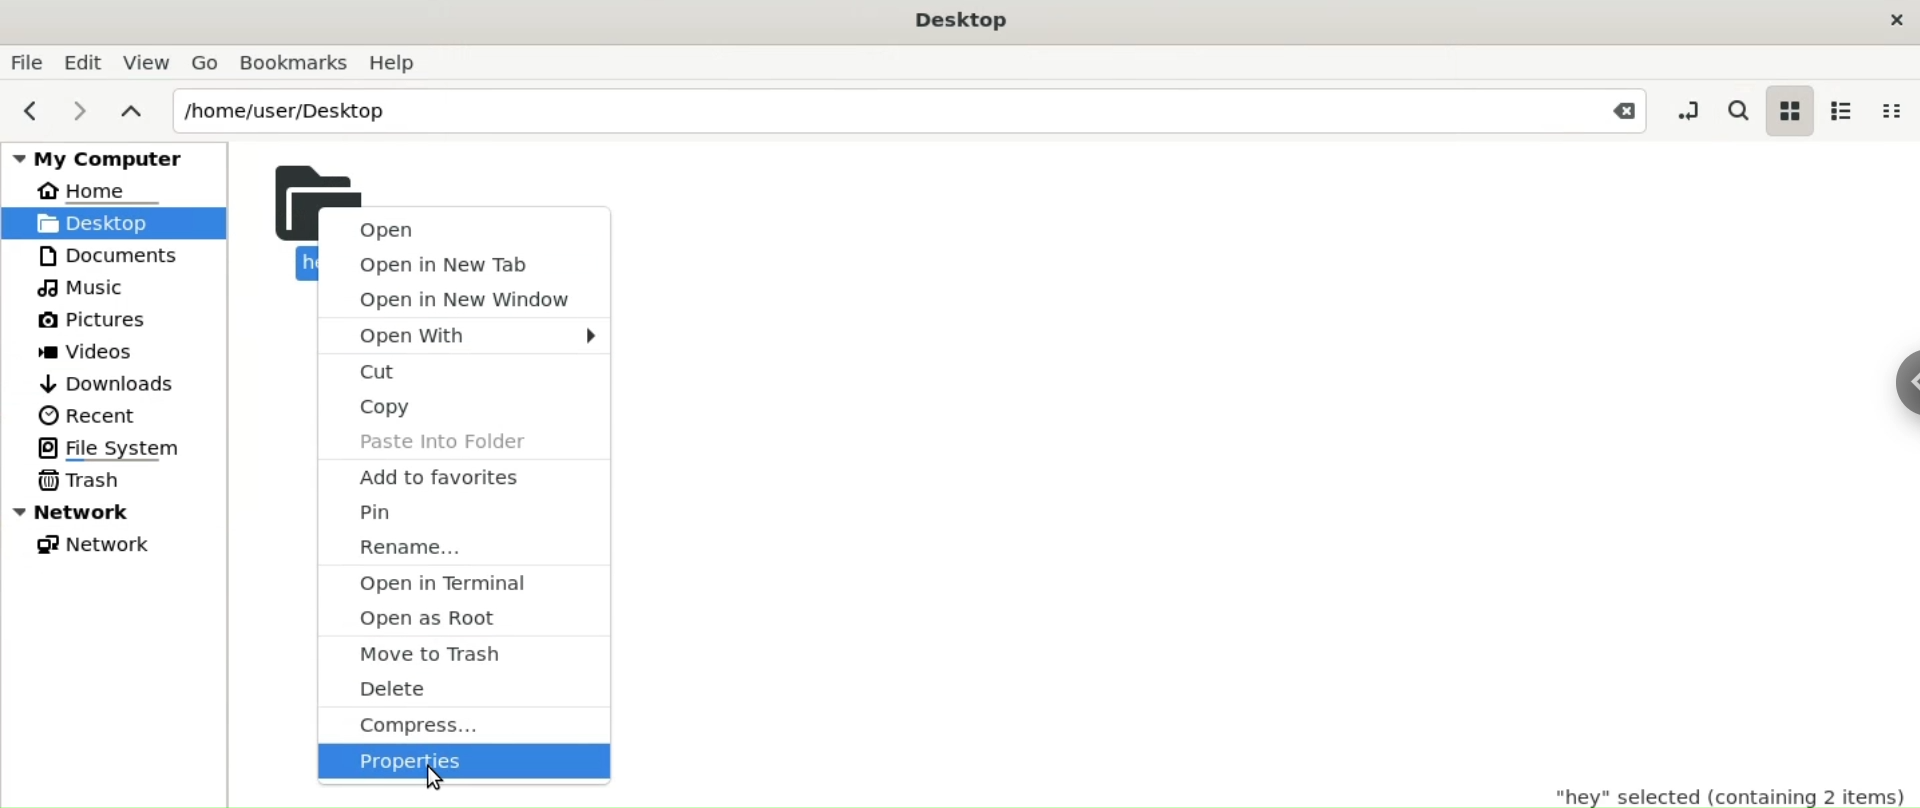 This screenshot has height=808, width=1920. Describe the element at coordinates (393, 63) in the screenshot. I see `Help` at that location.